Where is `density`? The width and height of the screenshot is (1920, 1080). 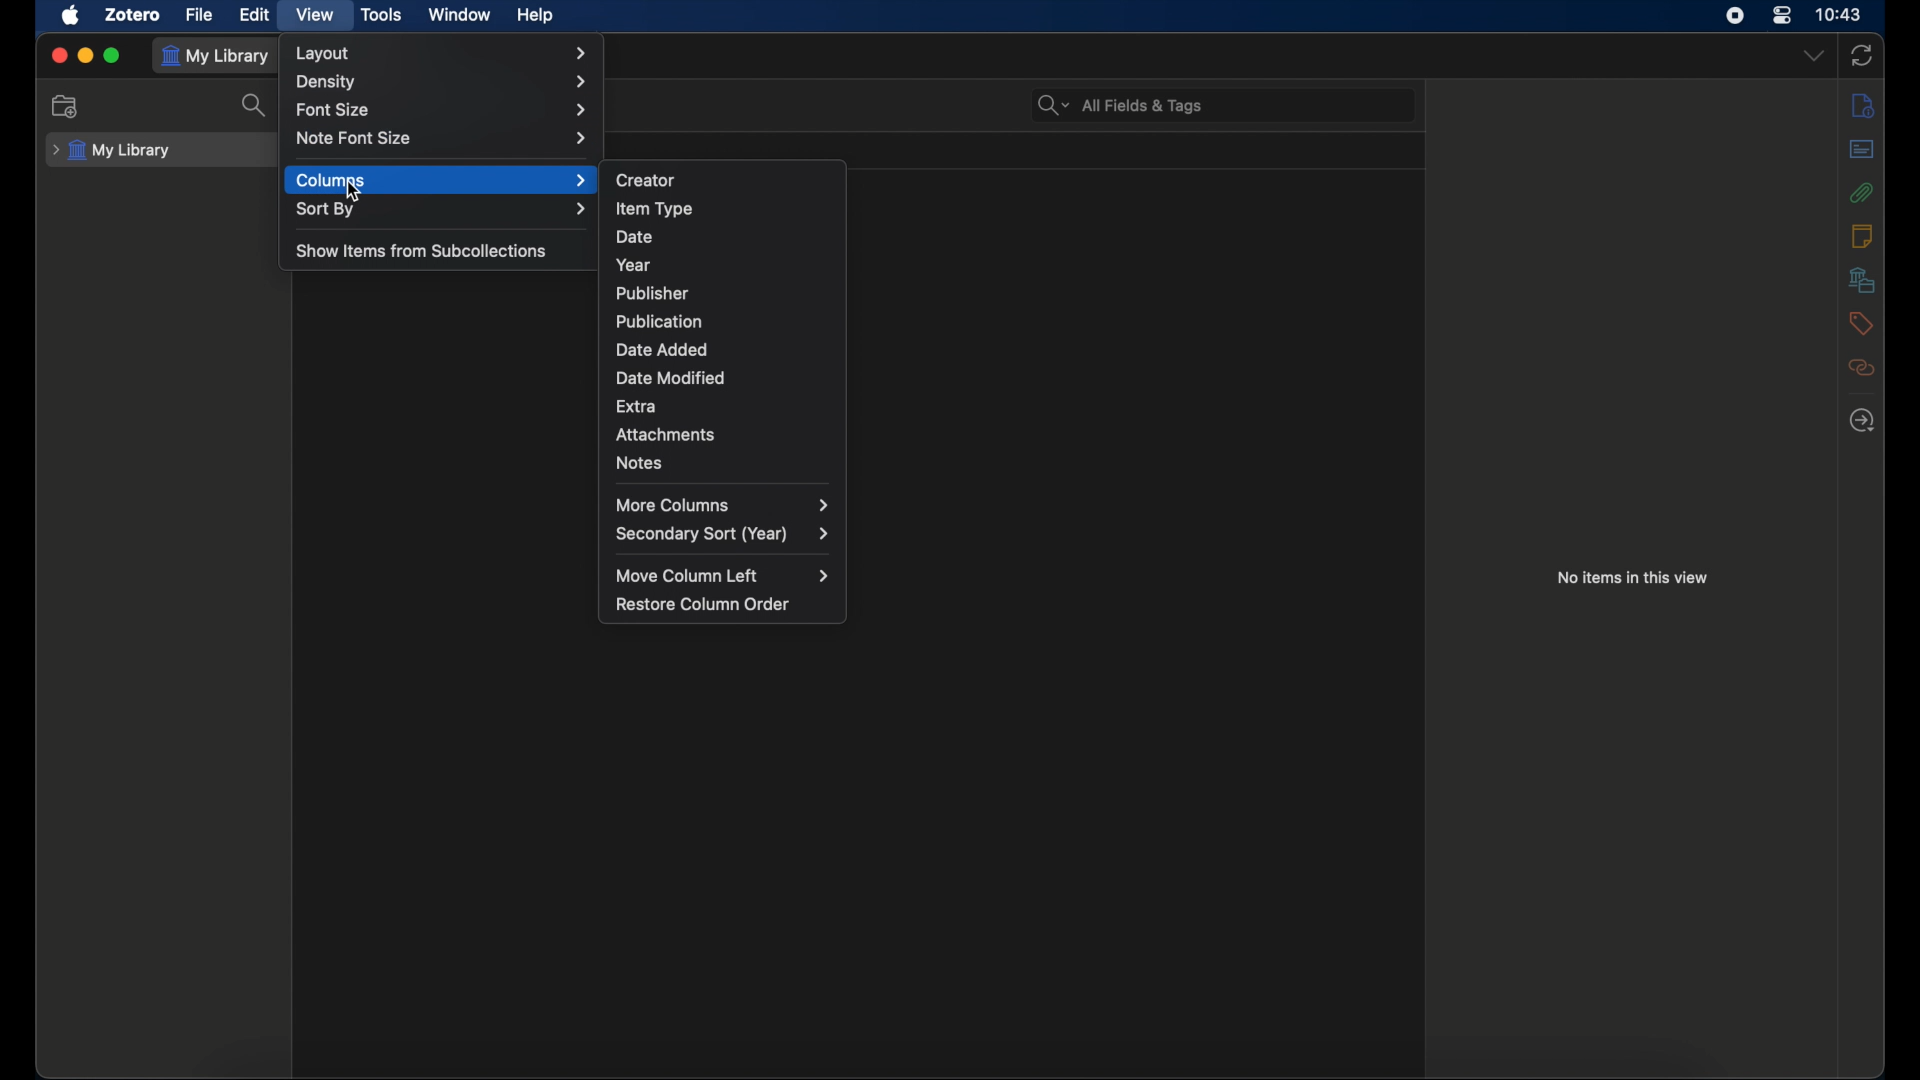
density is located at coordinates (443, 82).